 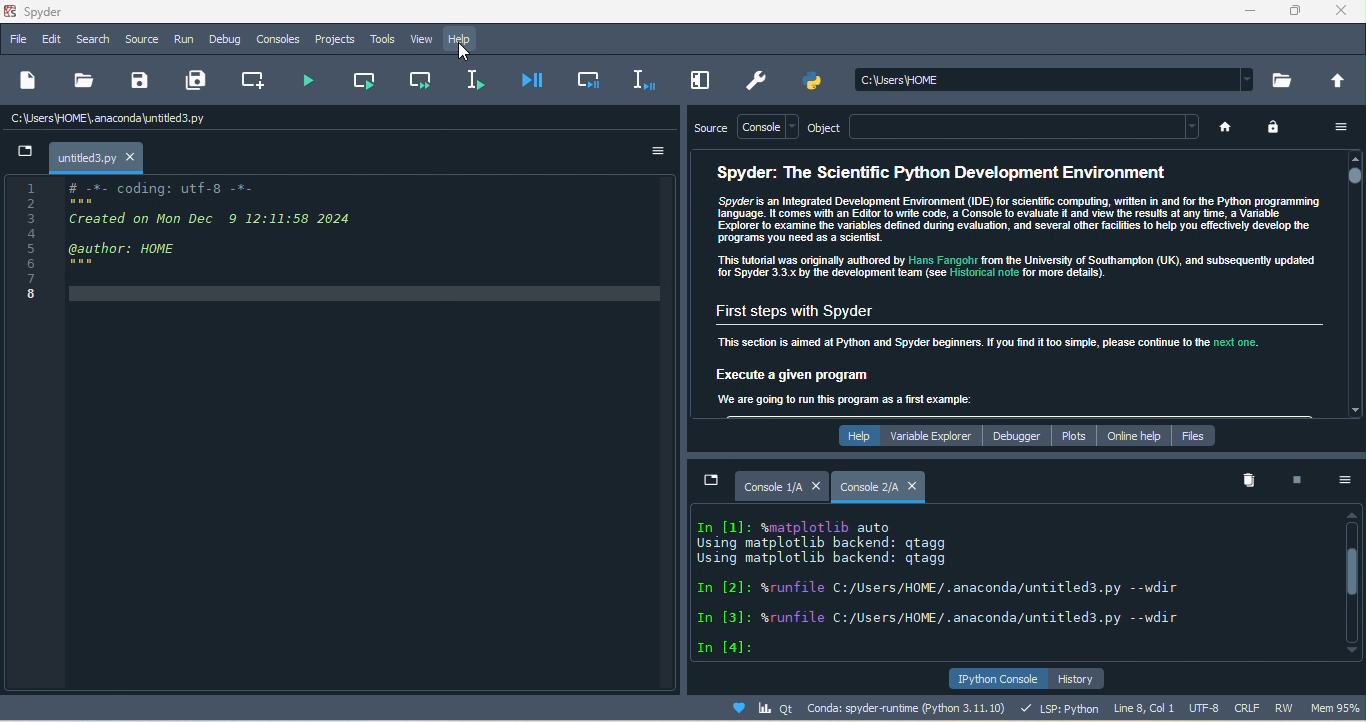 What do you see at coordinates (1335, 709) in the screenshot?
I see `mem 95%` at bounding box center [1335, 709].